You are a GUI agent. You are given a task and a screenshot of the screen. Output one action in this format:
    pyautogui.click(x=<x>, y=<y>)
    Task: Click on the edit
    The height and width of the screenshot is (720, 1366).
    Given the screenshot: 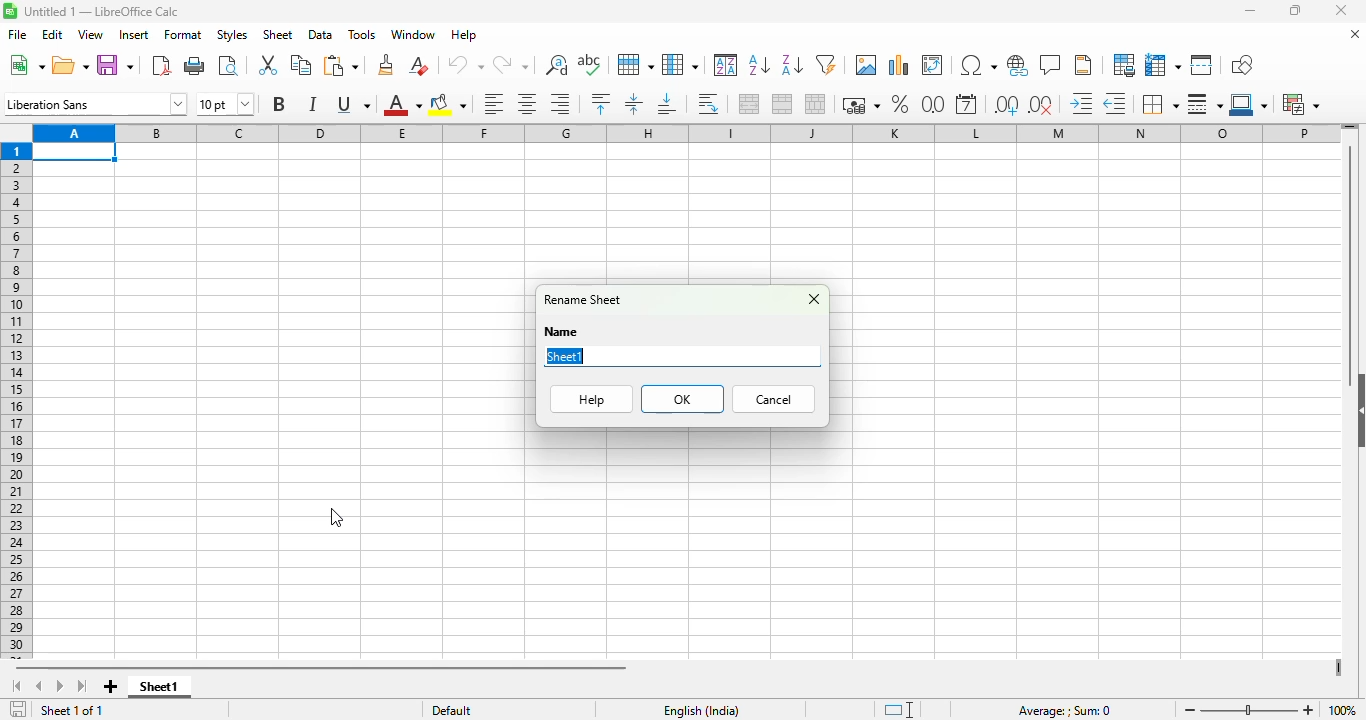 What is the action you would take?
    pyautogui.click(x=53, y=34)
    